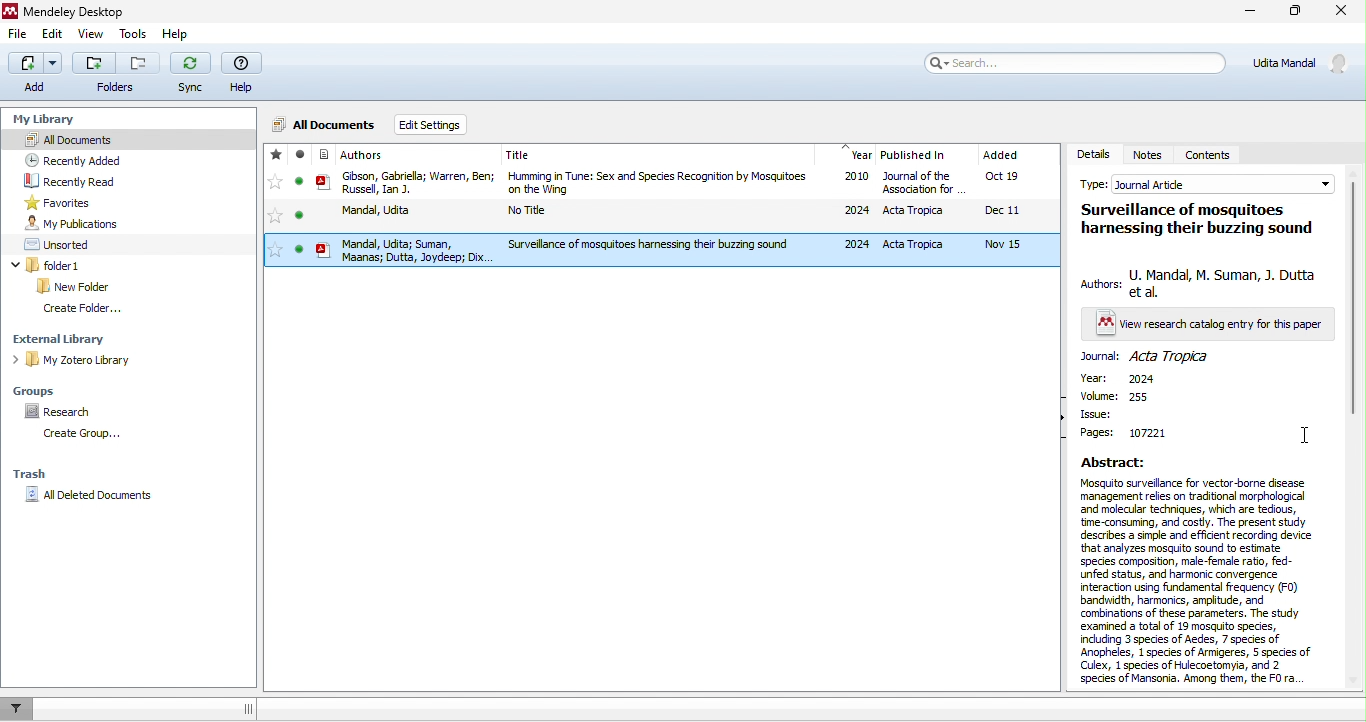 Image resolution: width=1366 pixels, height=722 pixels. What do you see at coordinates (1205, 182) in the screenshot?
I see `type: journal article` at bounding box center [1205, 182].